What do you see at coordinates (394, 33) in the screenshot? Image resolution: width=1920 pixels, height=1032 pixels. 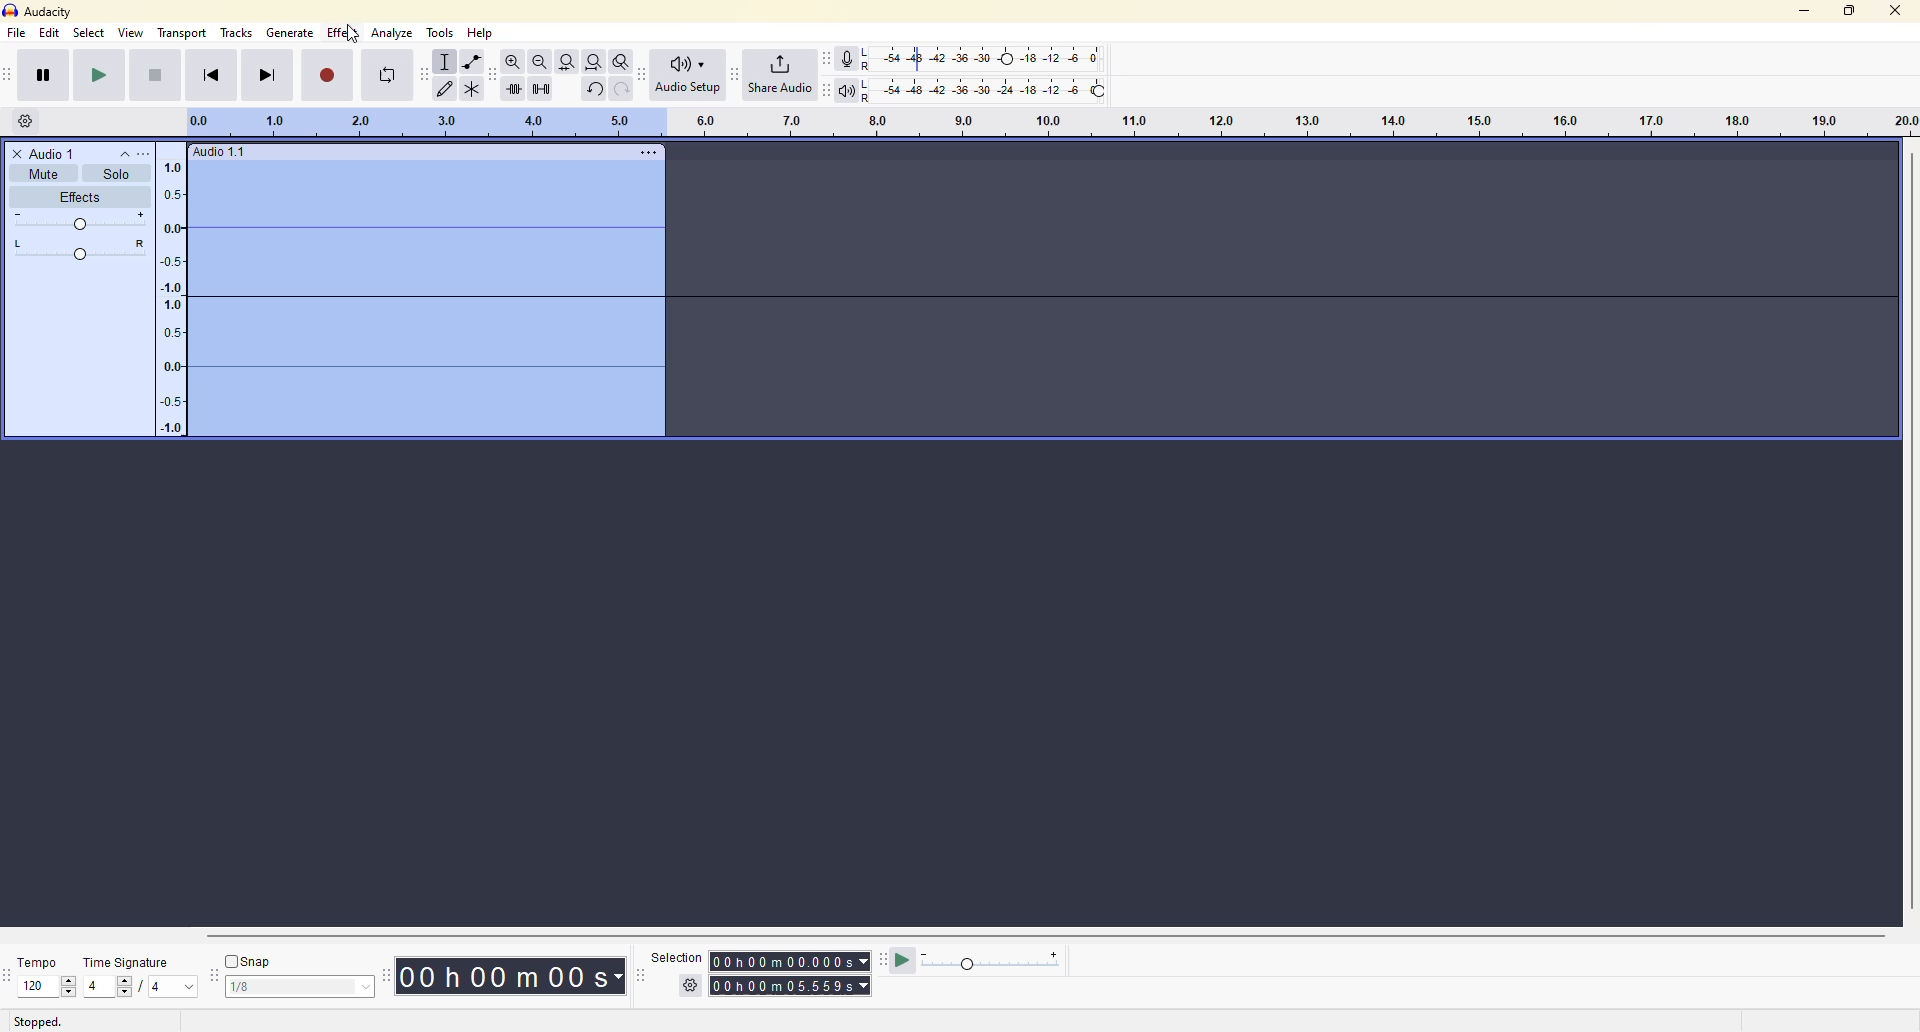 I see `analyze` at bounding box center [394, 33].